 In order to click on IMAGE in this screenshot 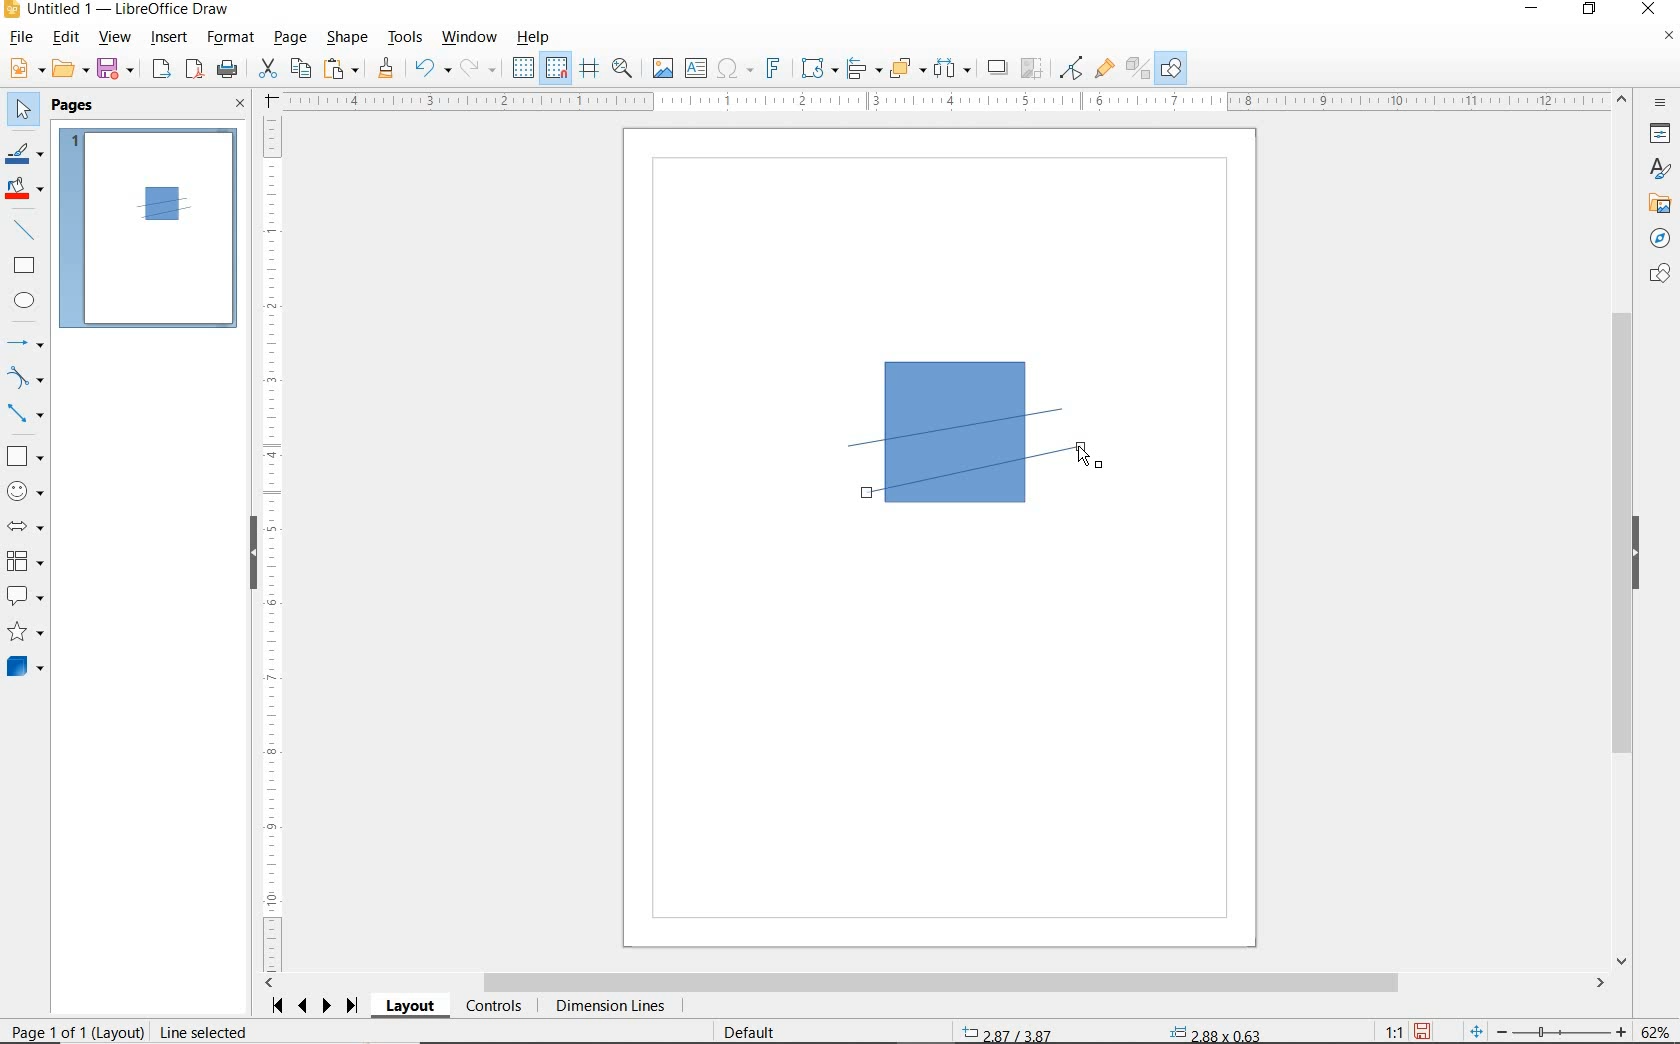, I will do `click(662, 67)`.